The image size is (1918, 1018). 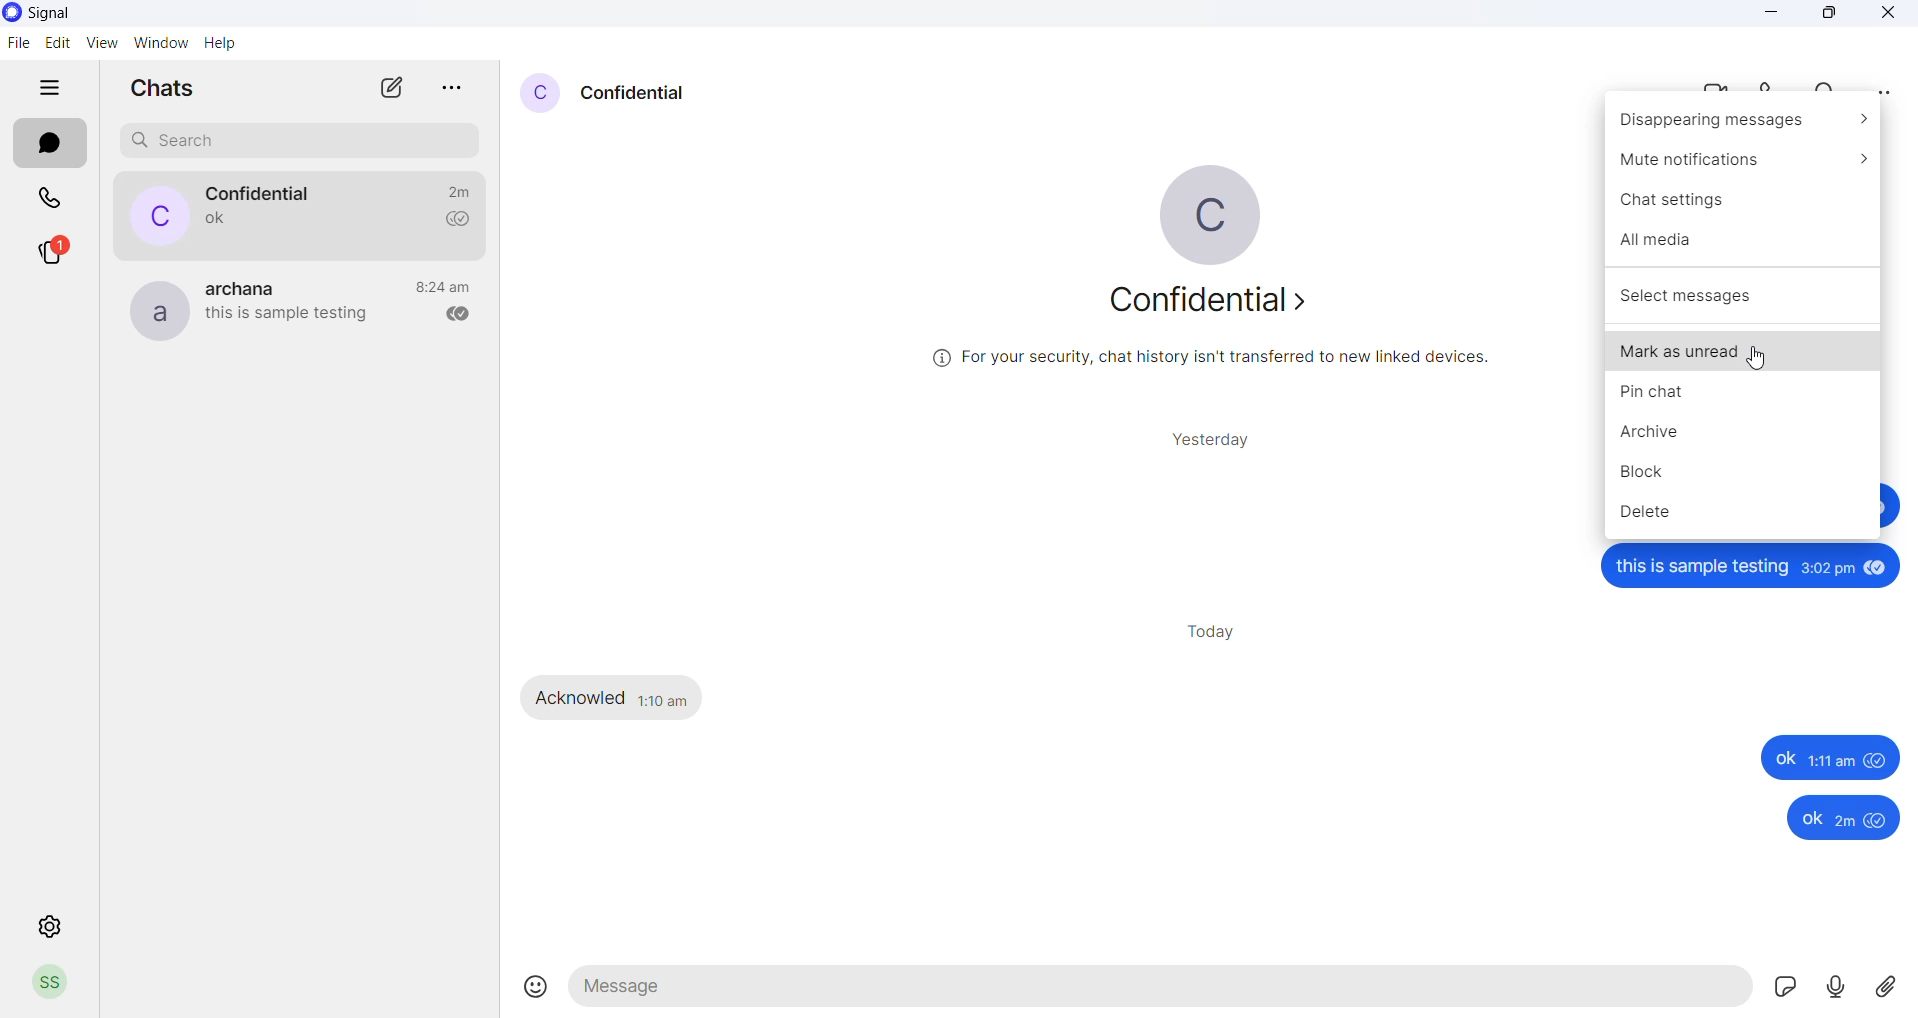 I want to click on edit, so click(x=56, y=41).